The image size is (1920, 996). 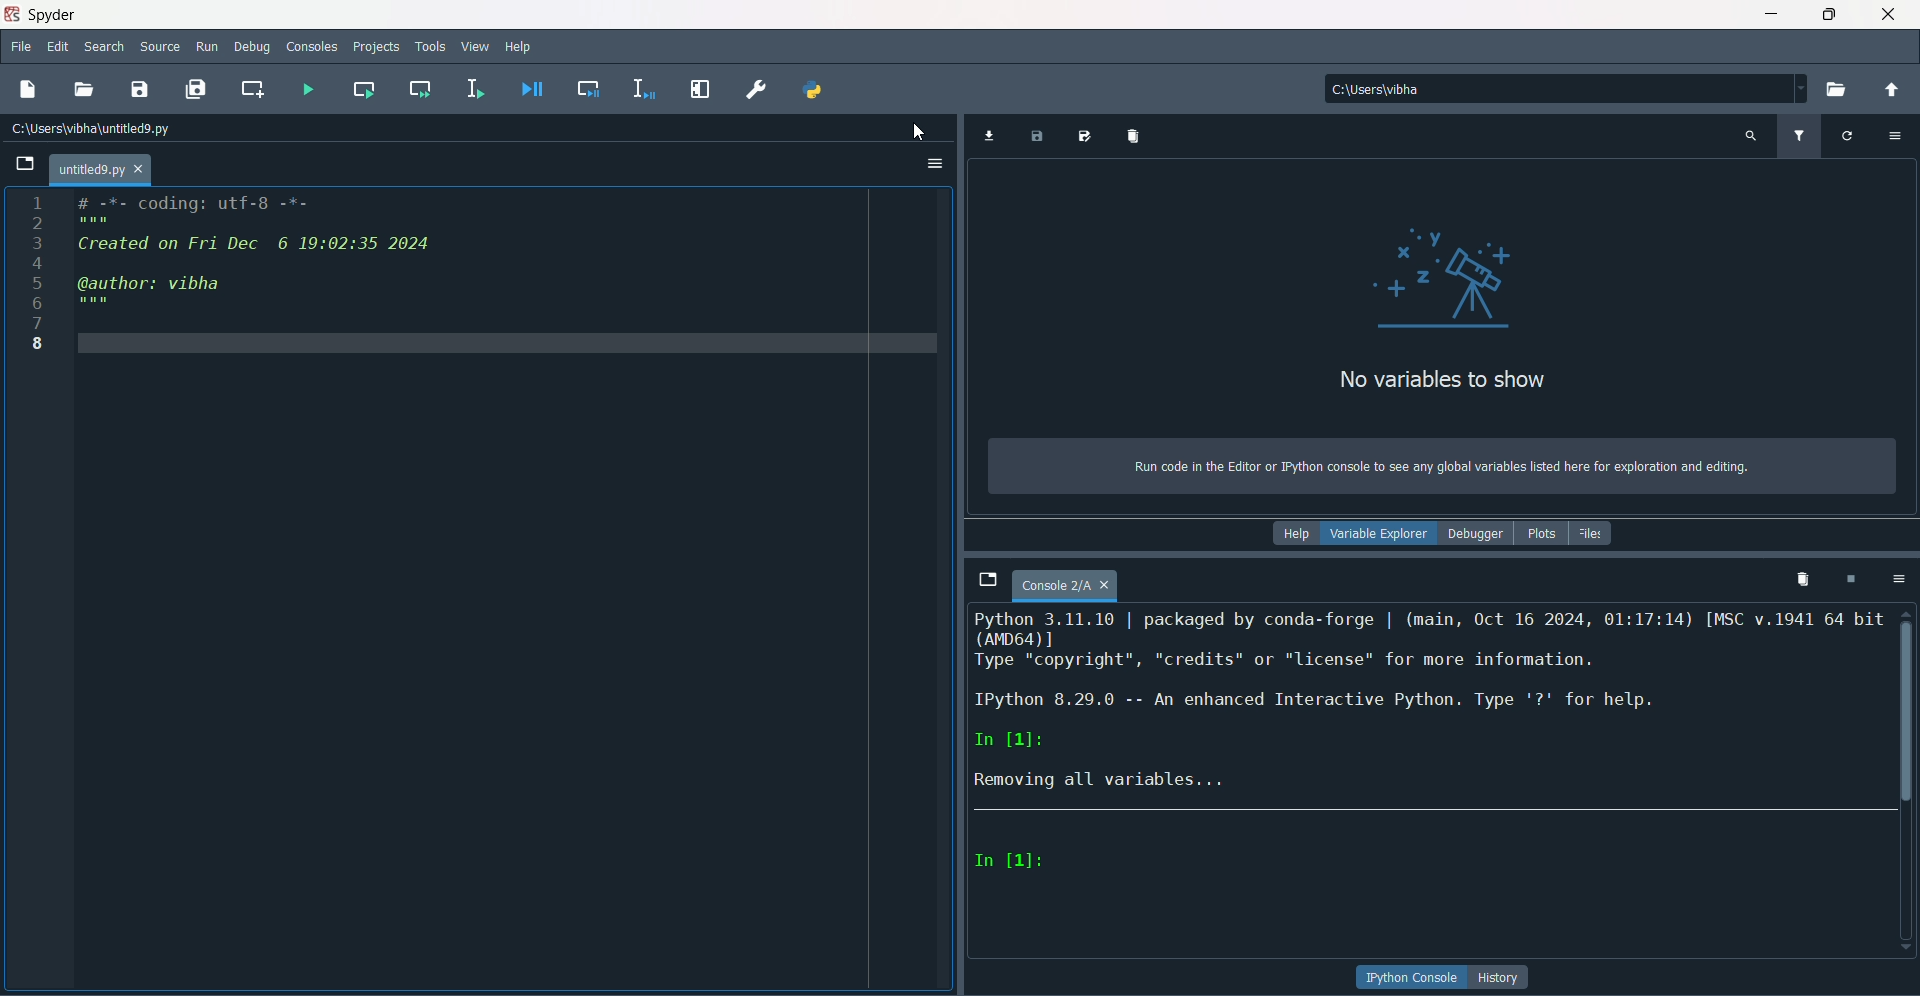 What do you see at coordinates (590, 89) in the screenshot?
I see `debug cell` at bounding box center [590, 89].